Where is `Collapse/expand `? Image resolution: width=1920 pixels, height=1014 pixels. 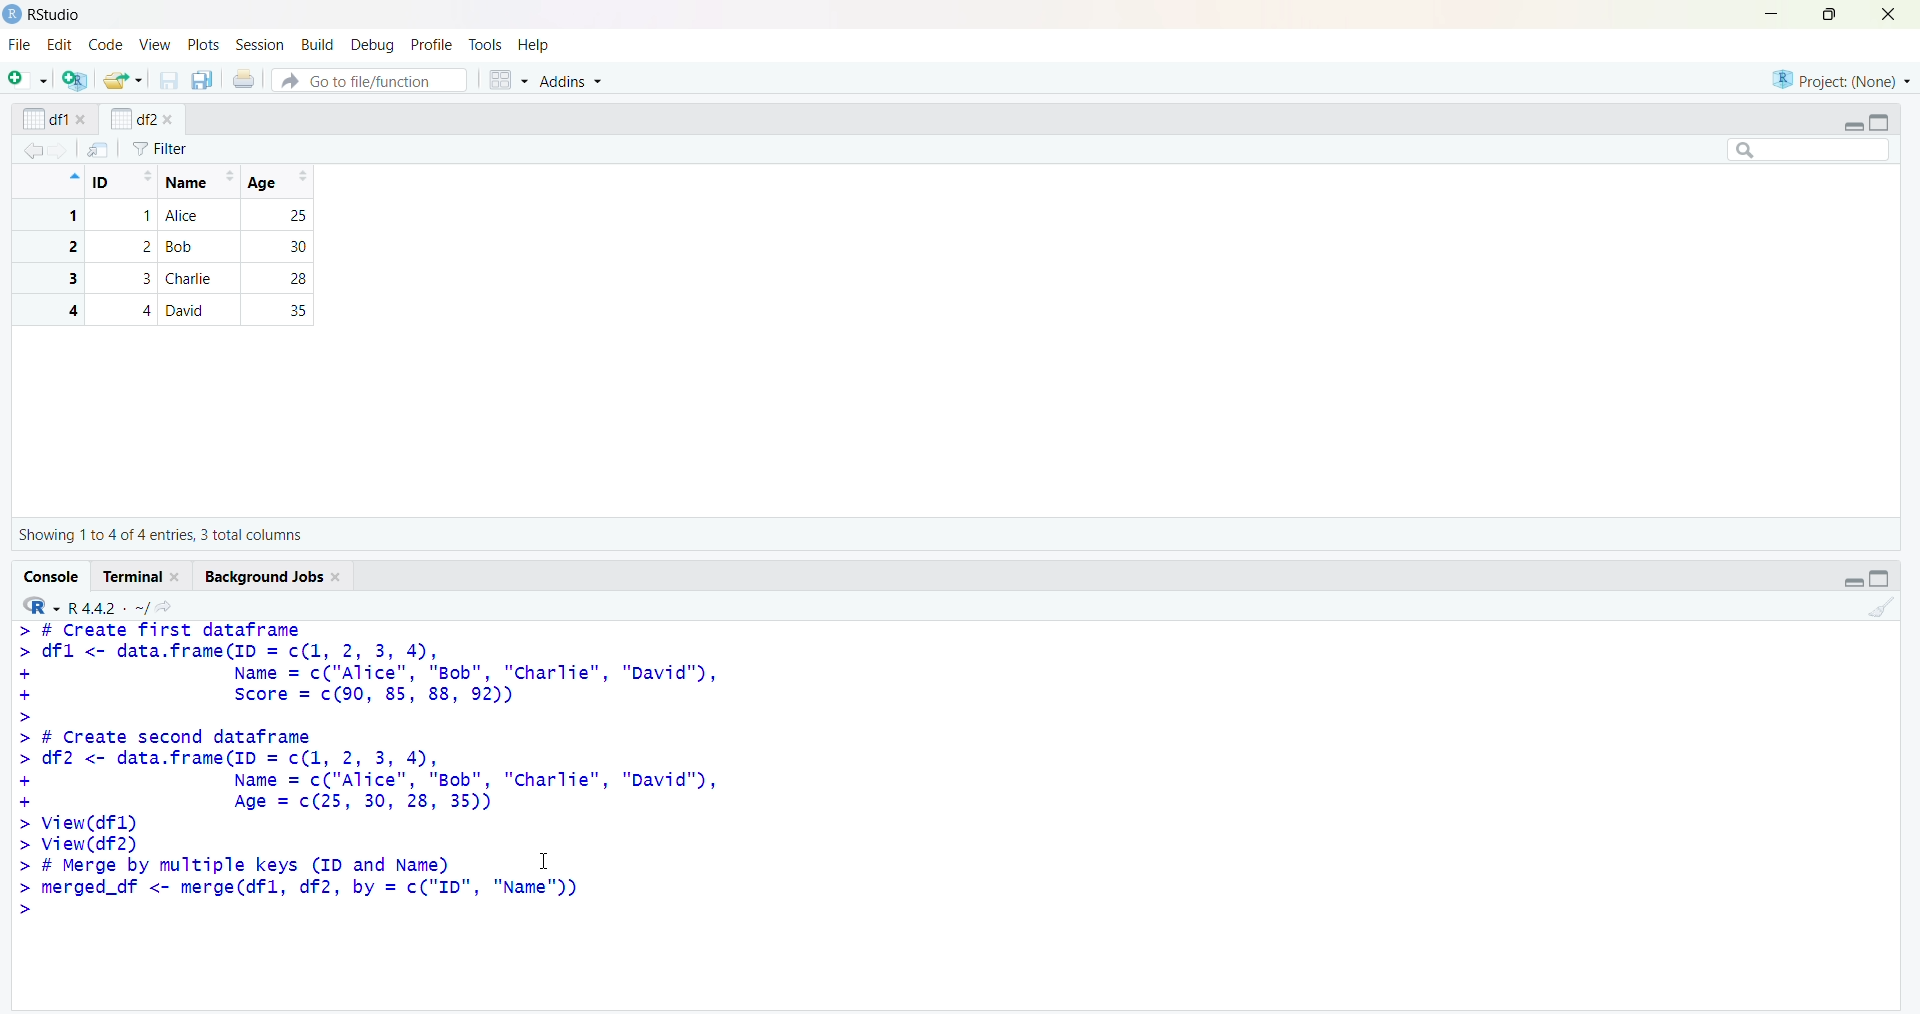 Collapse/expand  is located at coordinates (1852, 127).